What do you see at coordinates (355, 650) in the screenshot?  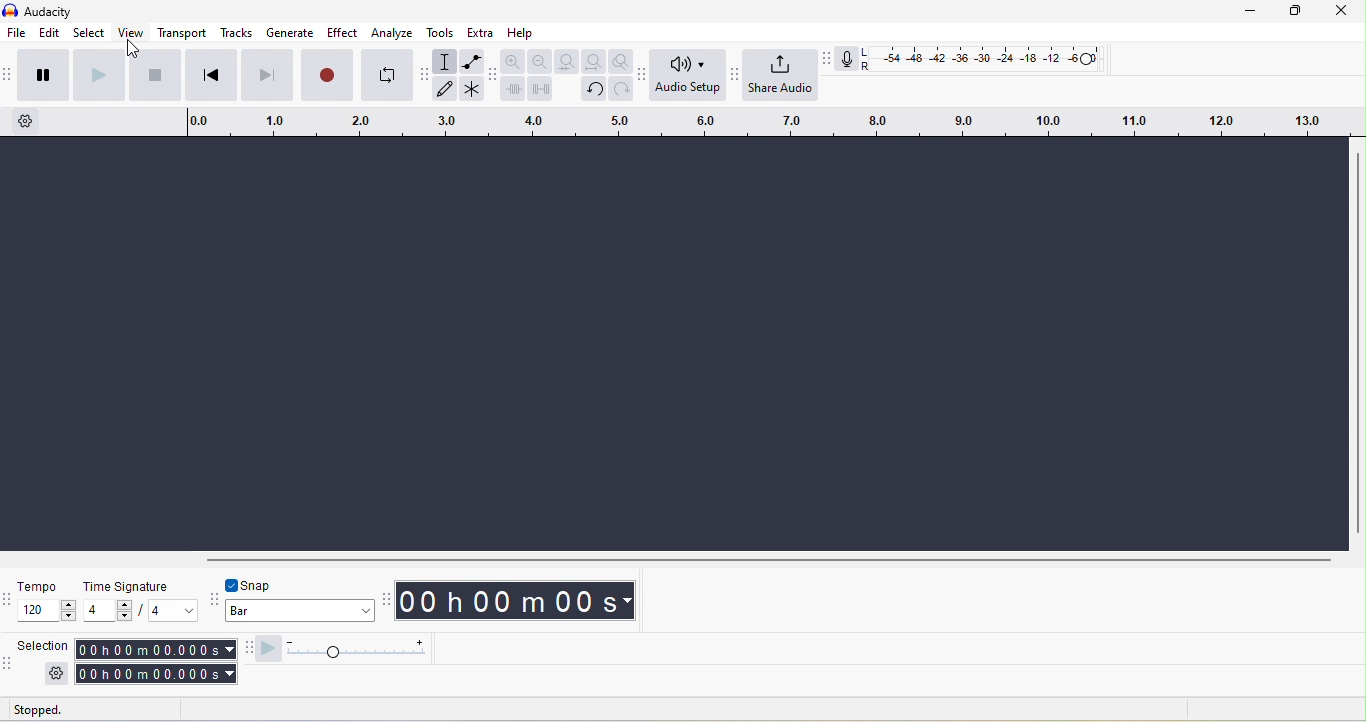 I see `playback speed` at bounding box center [355, 650].